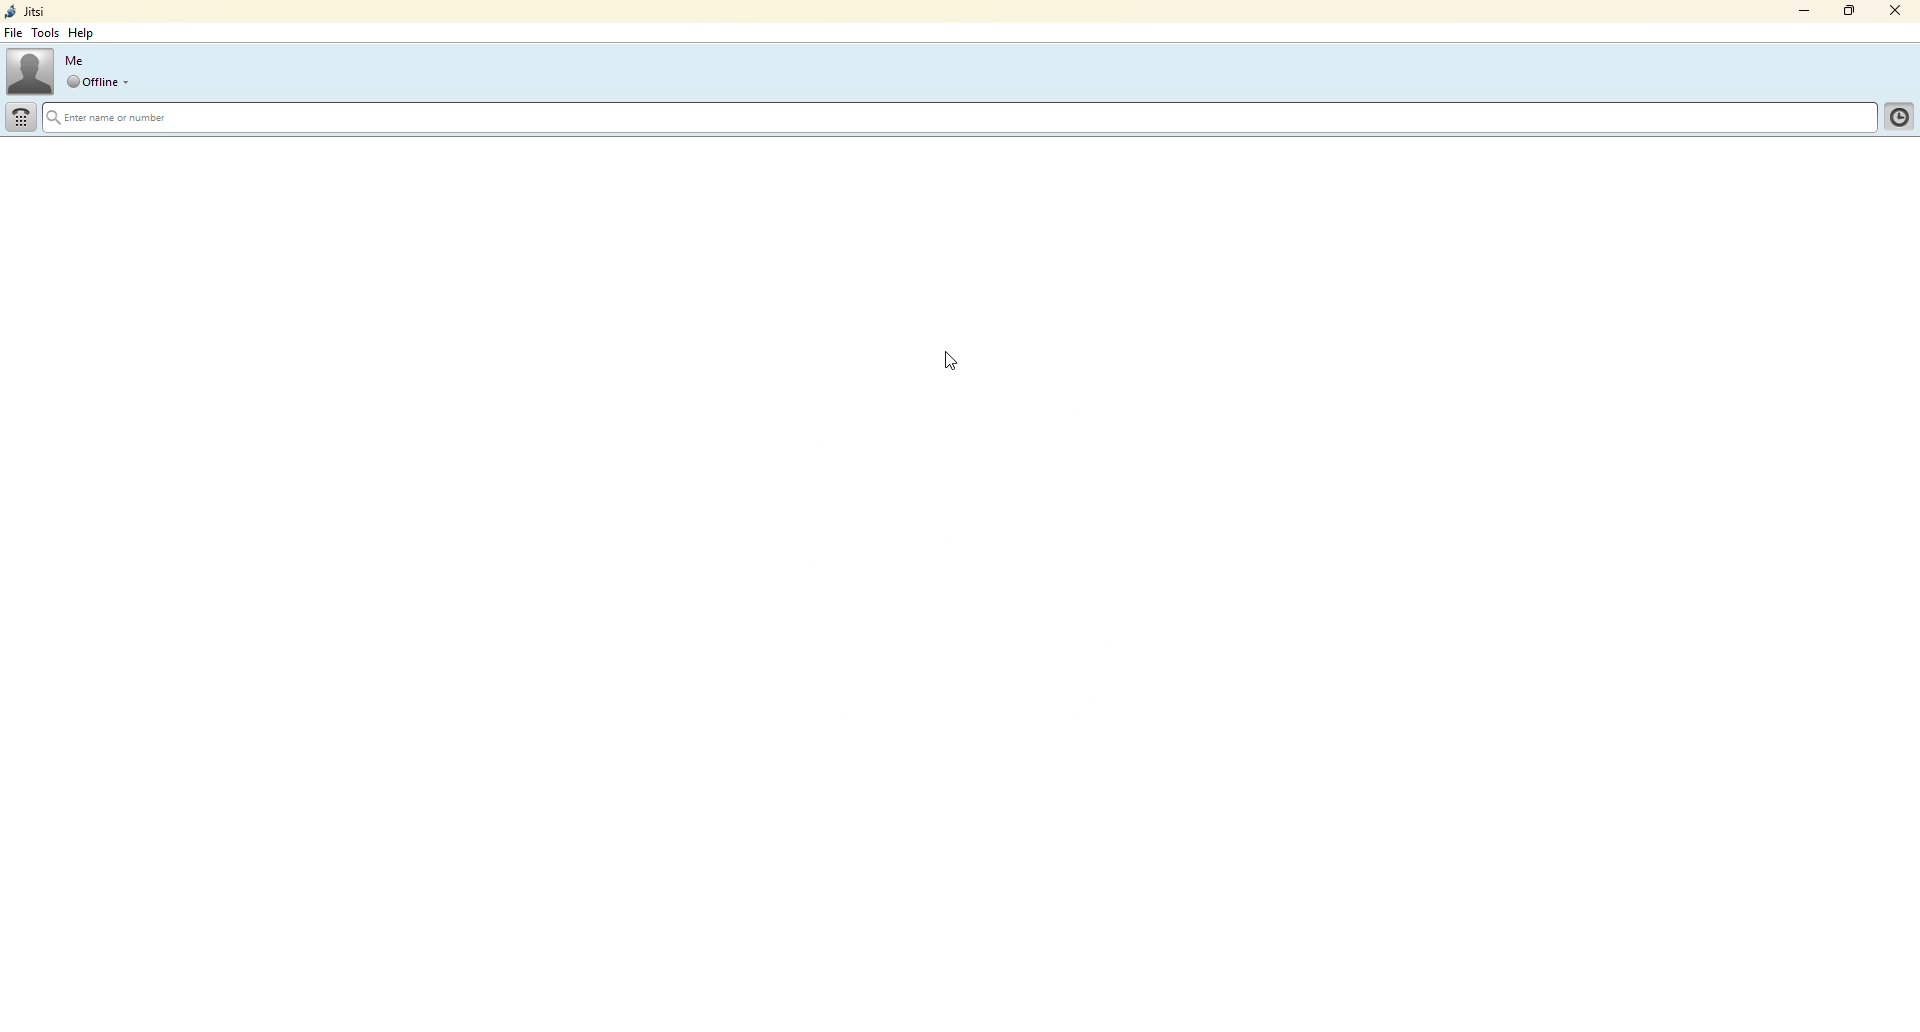  I want to click on maximize, so click(1845, 13).